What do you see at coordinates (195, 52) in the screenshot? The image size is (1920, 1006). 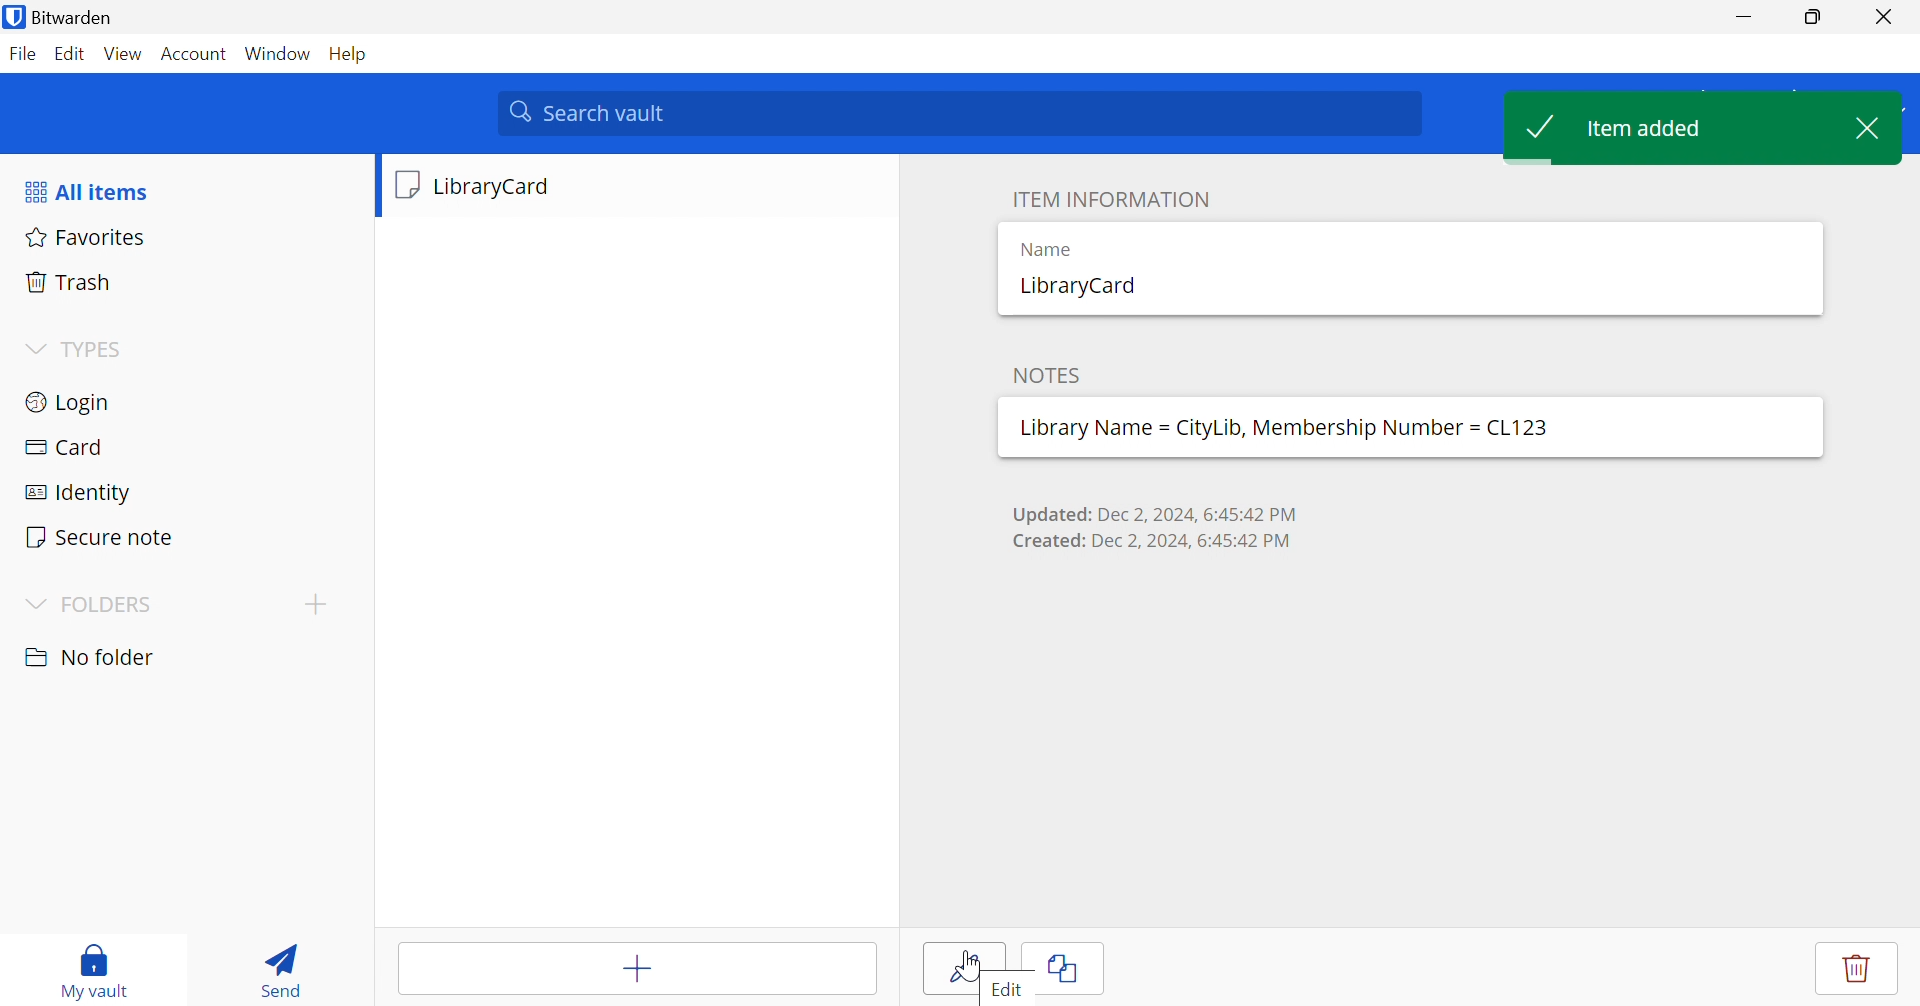 I see `Account` at bounding box center [195, 52].